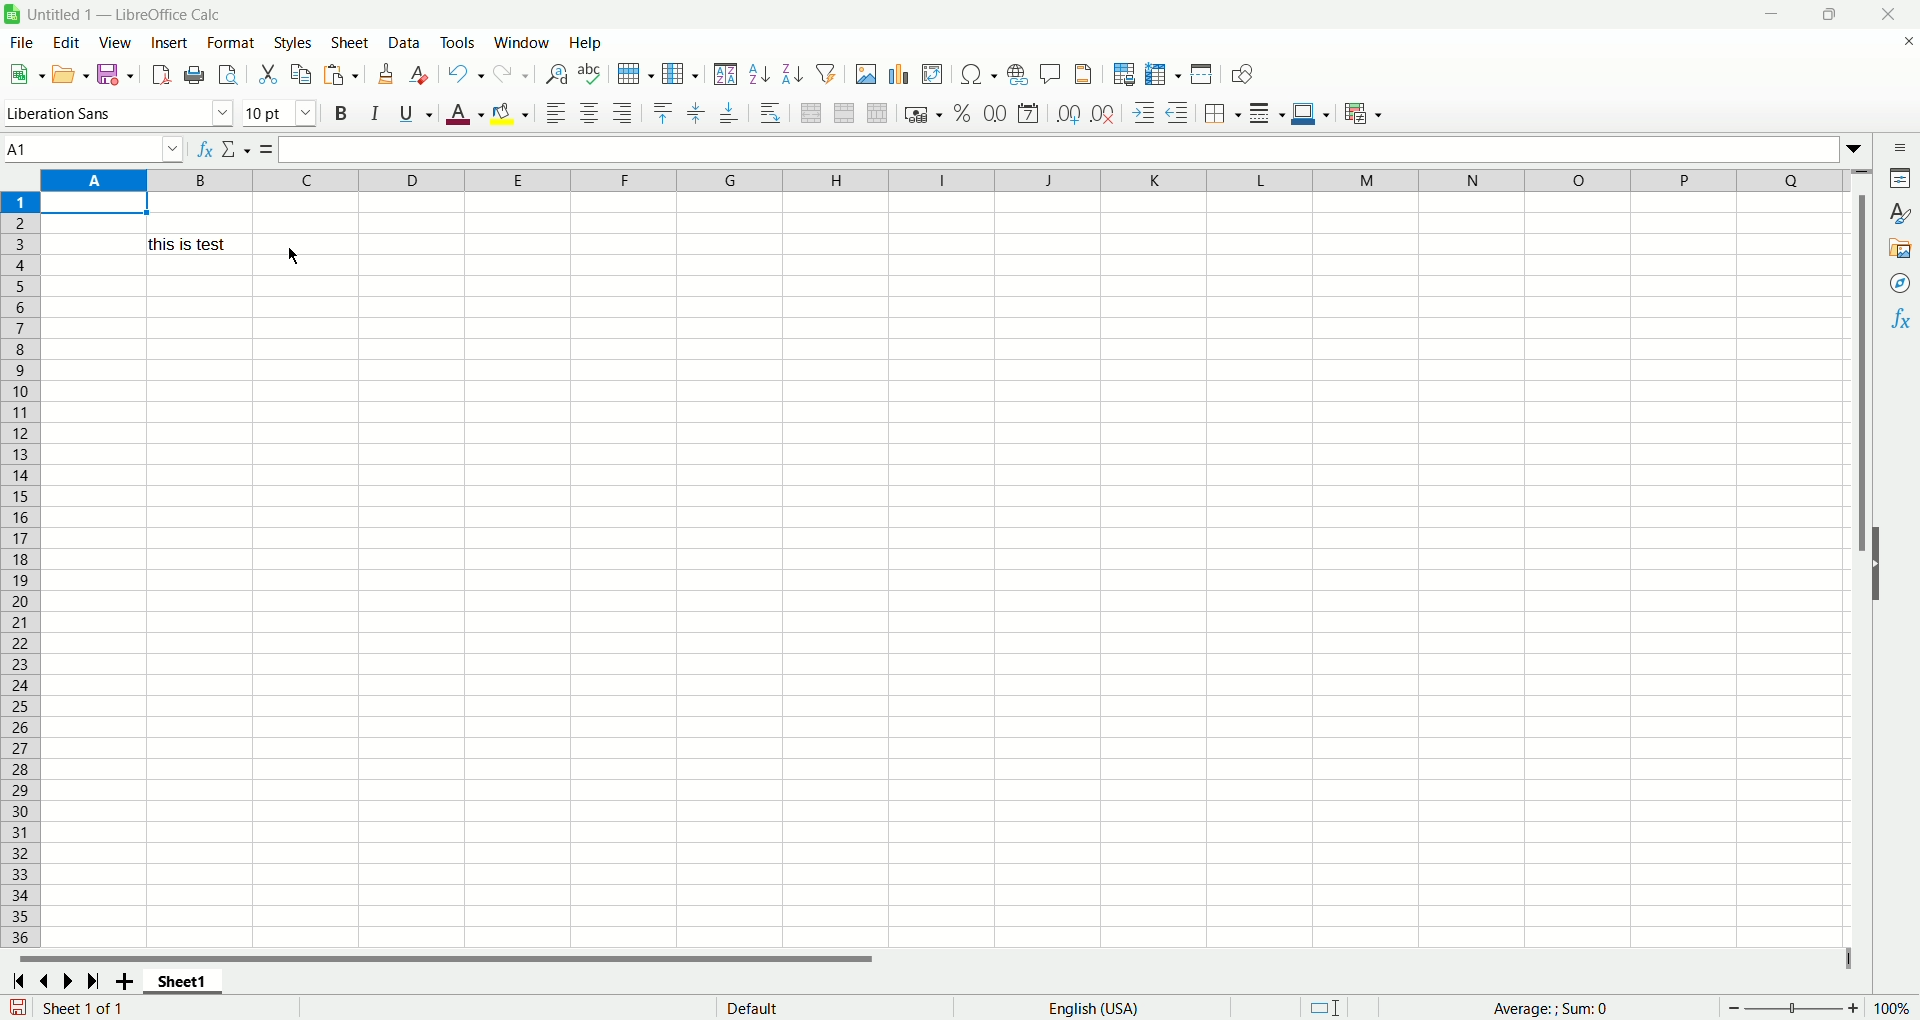 The width and height of the screenshot is (1920, 1020). Describe the element at coordinates (116, 75) in the screenshot. I see `save` at that location.